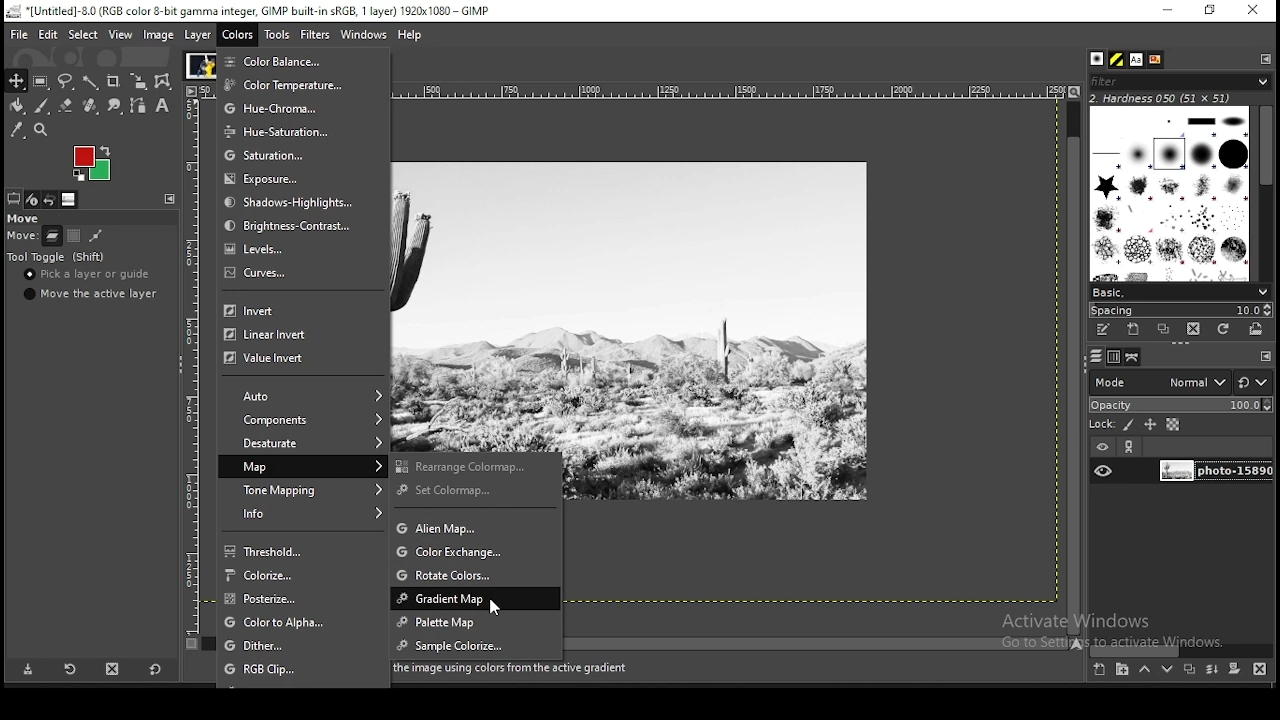 The height and width of the screenshot is (720, 1280). What do you see at coordinates (480, 492) in the screenshot?
I see `set color map` at bounding box center [480, 492].